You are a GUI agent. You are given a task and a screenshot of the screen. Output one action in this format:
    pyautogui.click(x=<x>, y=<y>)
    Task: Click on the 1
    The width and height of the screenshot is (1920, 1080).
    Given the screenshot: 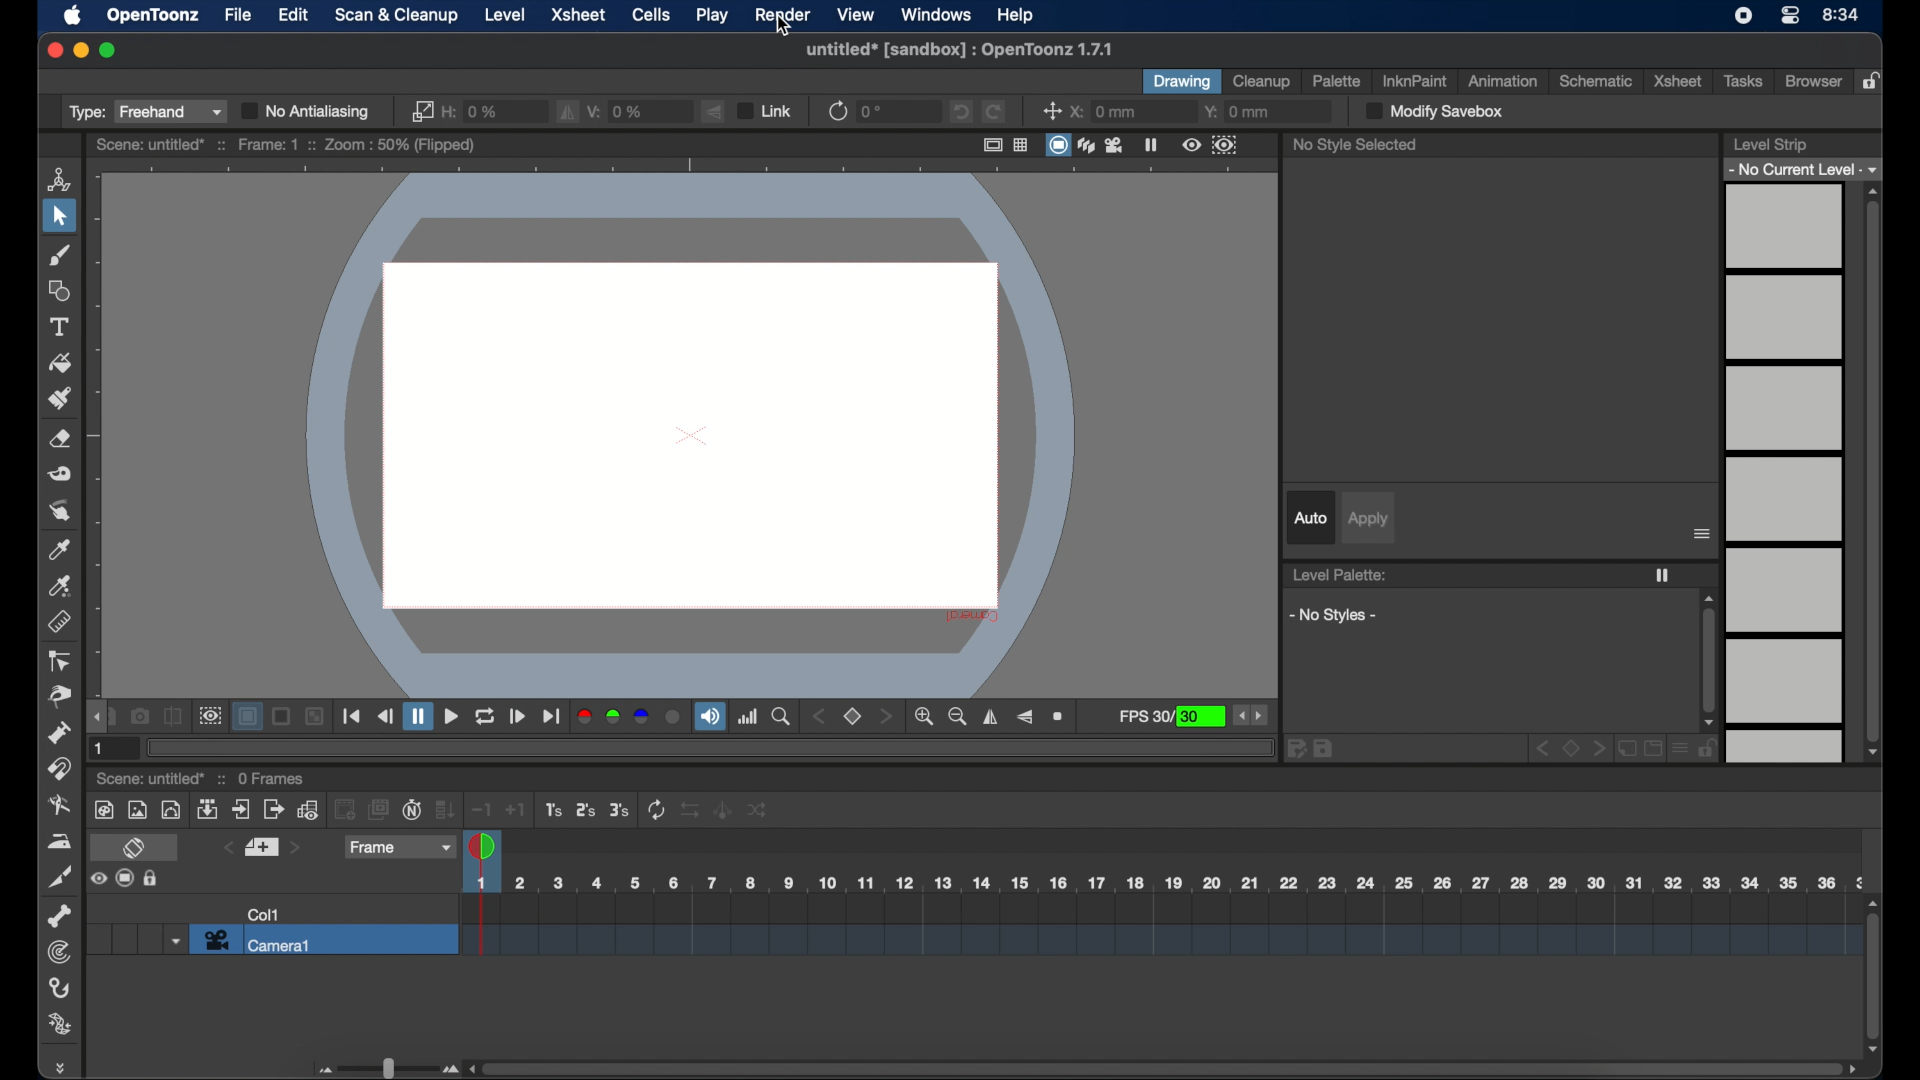 What is the action you would take?
    pyautogui.click(x=101, y=749)
    